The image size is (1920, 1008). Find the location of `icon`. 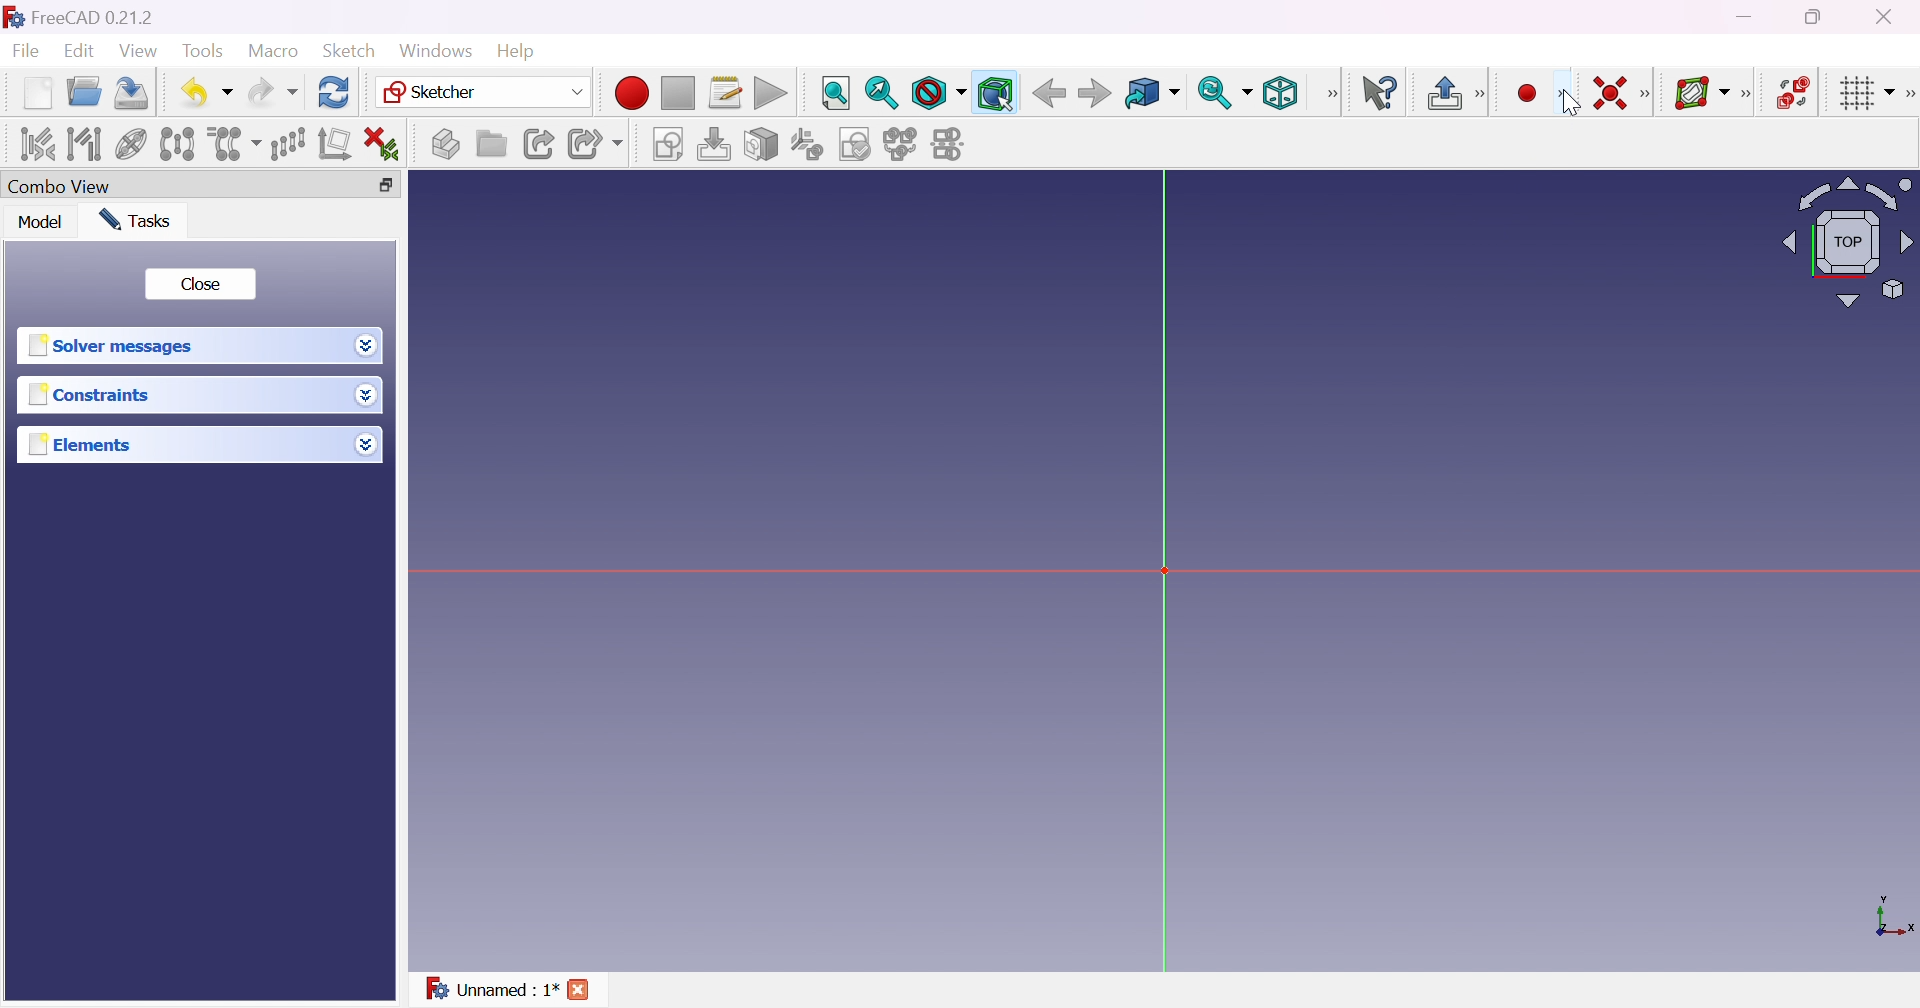

icon is located at coordinates (13, 17).